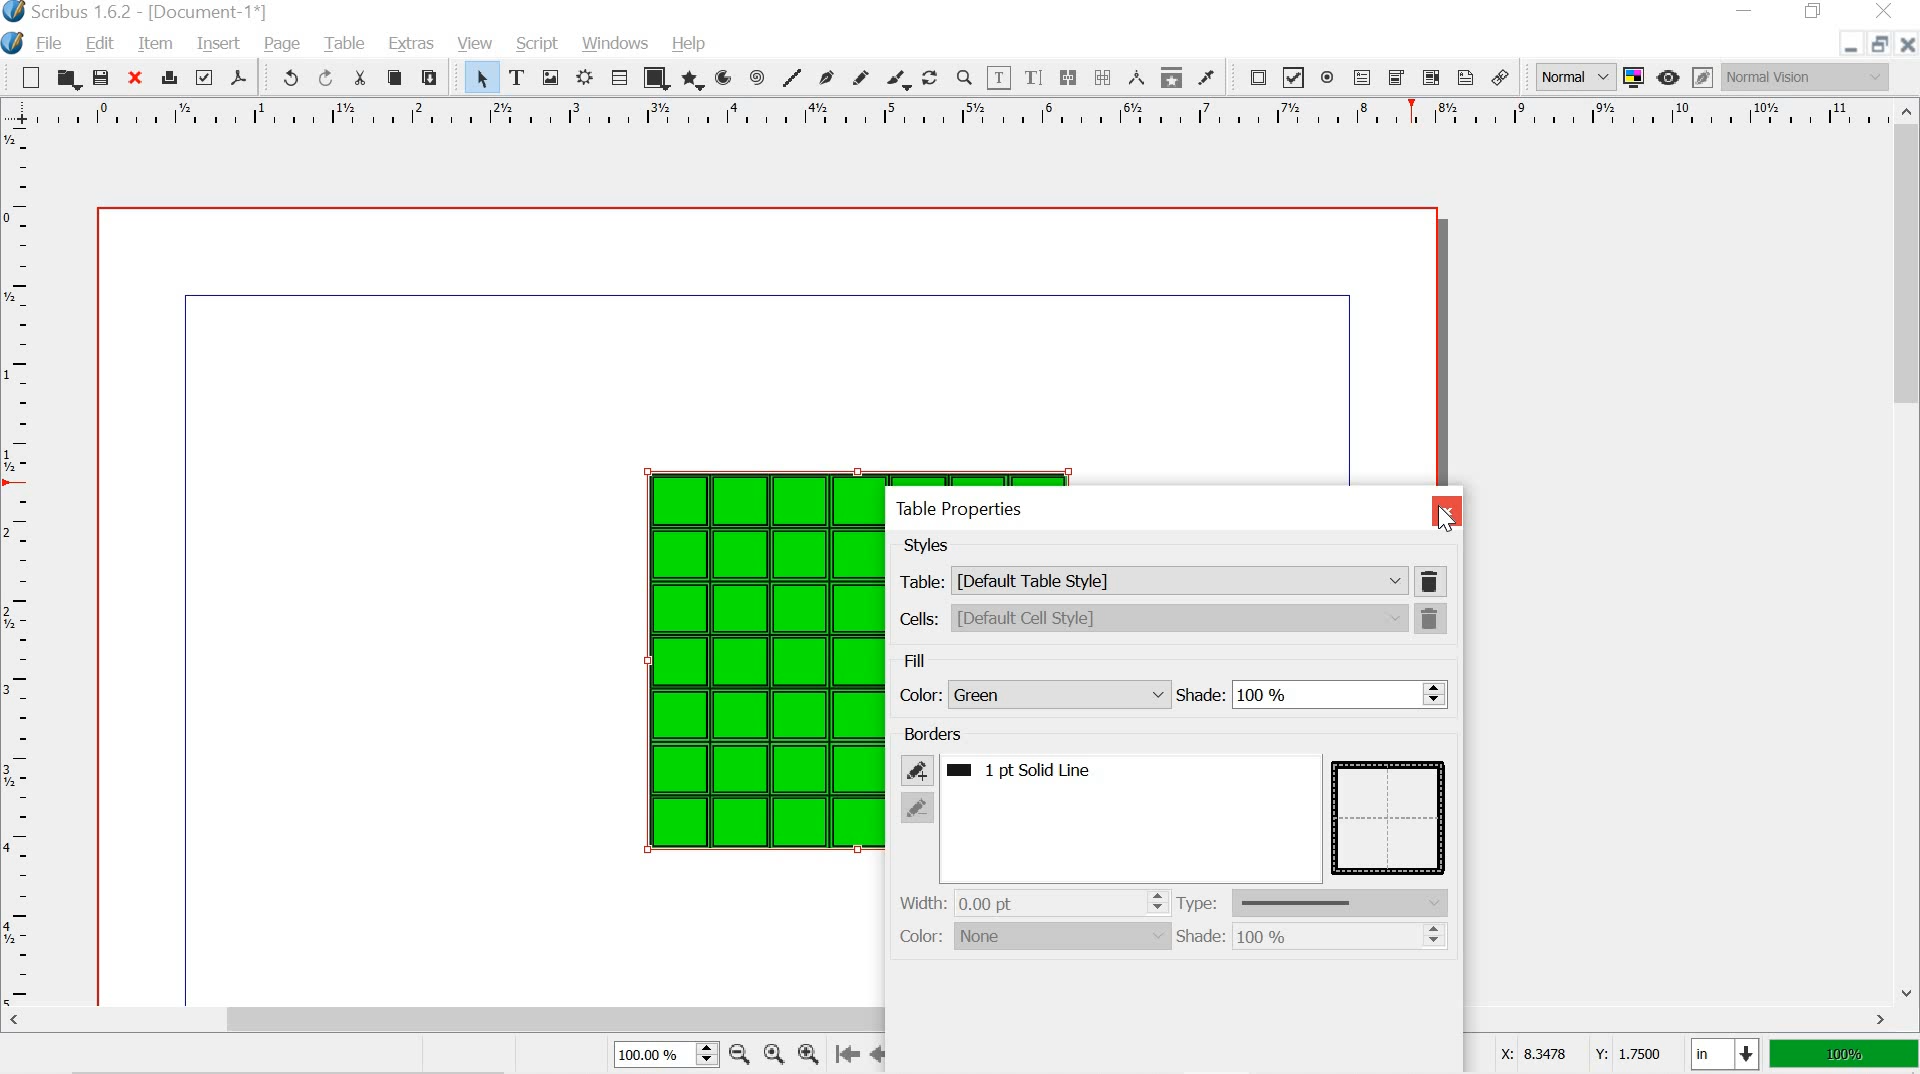  Describe the element at coordinates (660, 78) in the screenshot. I see `shape` at that location.